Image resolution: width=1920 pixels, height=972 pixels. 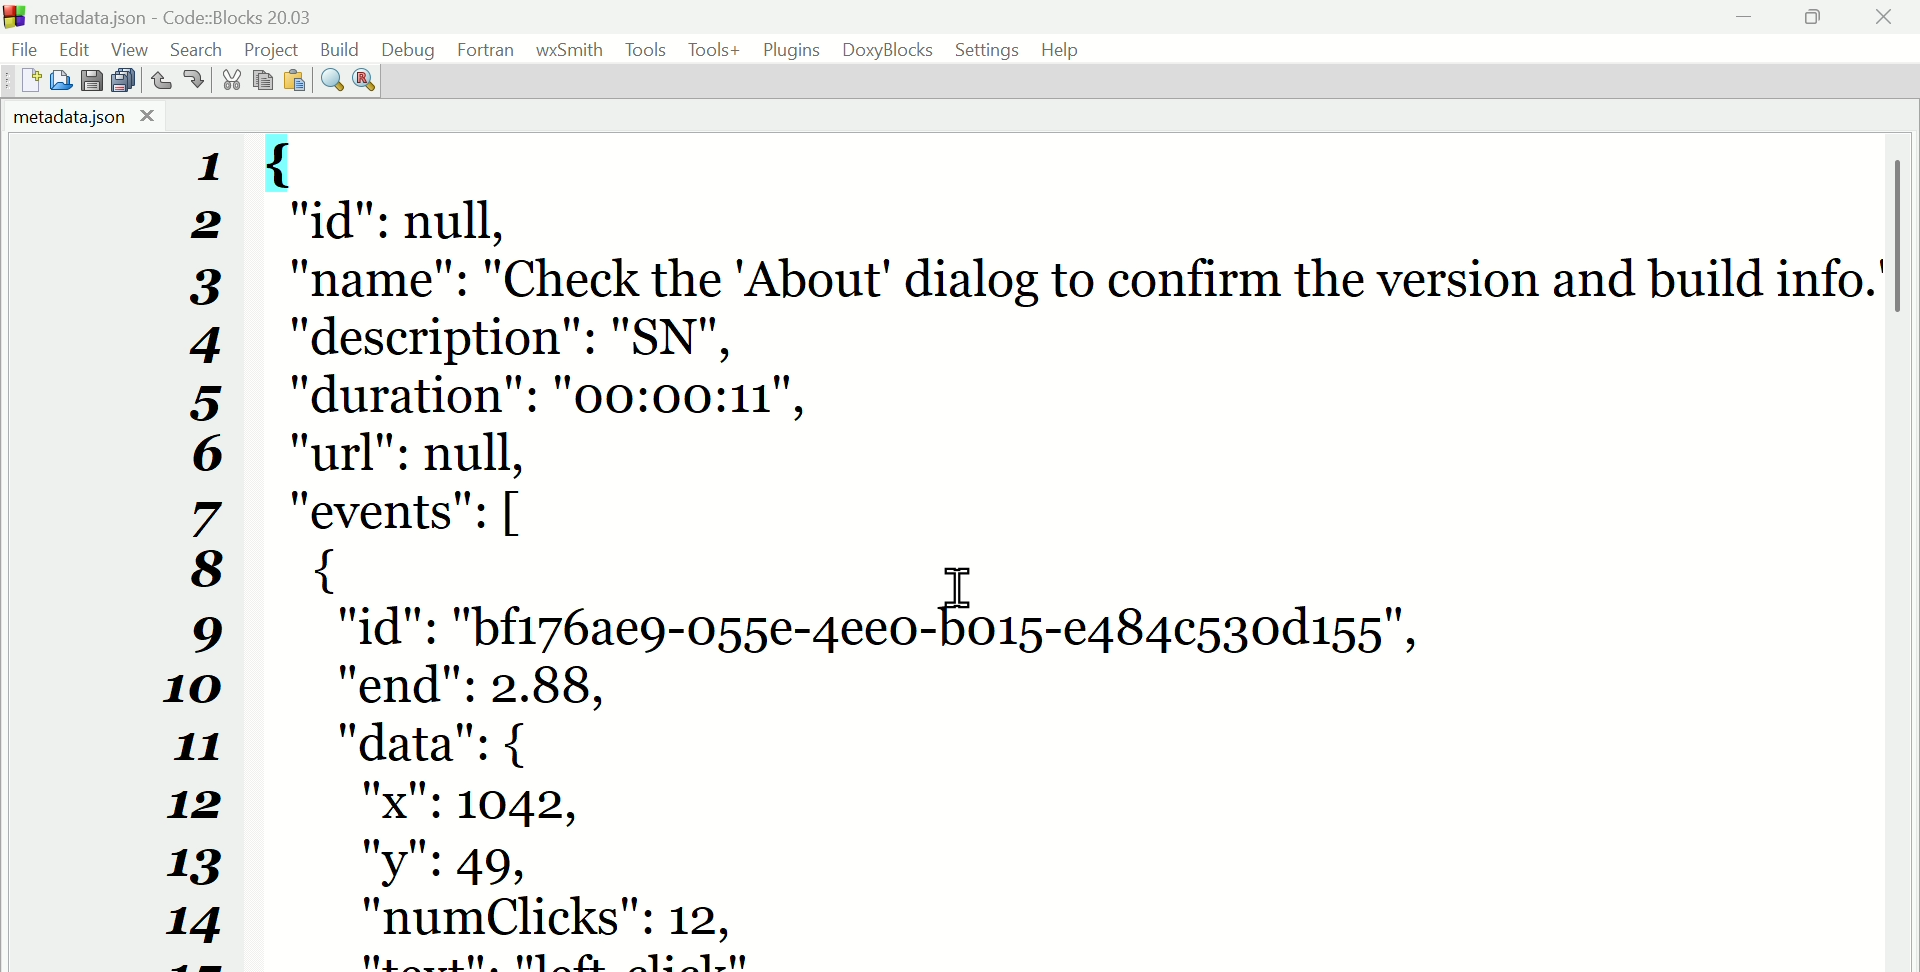 I want to click on Build, so click(x=340, y=47).